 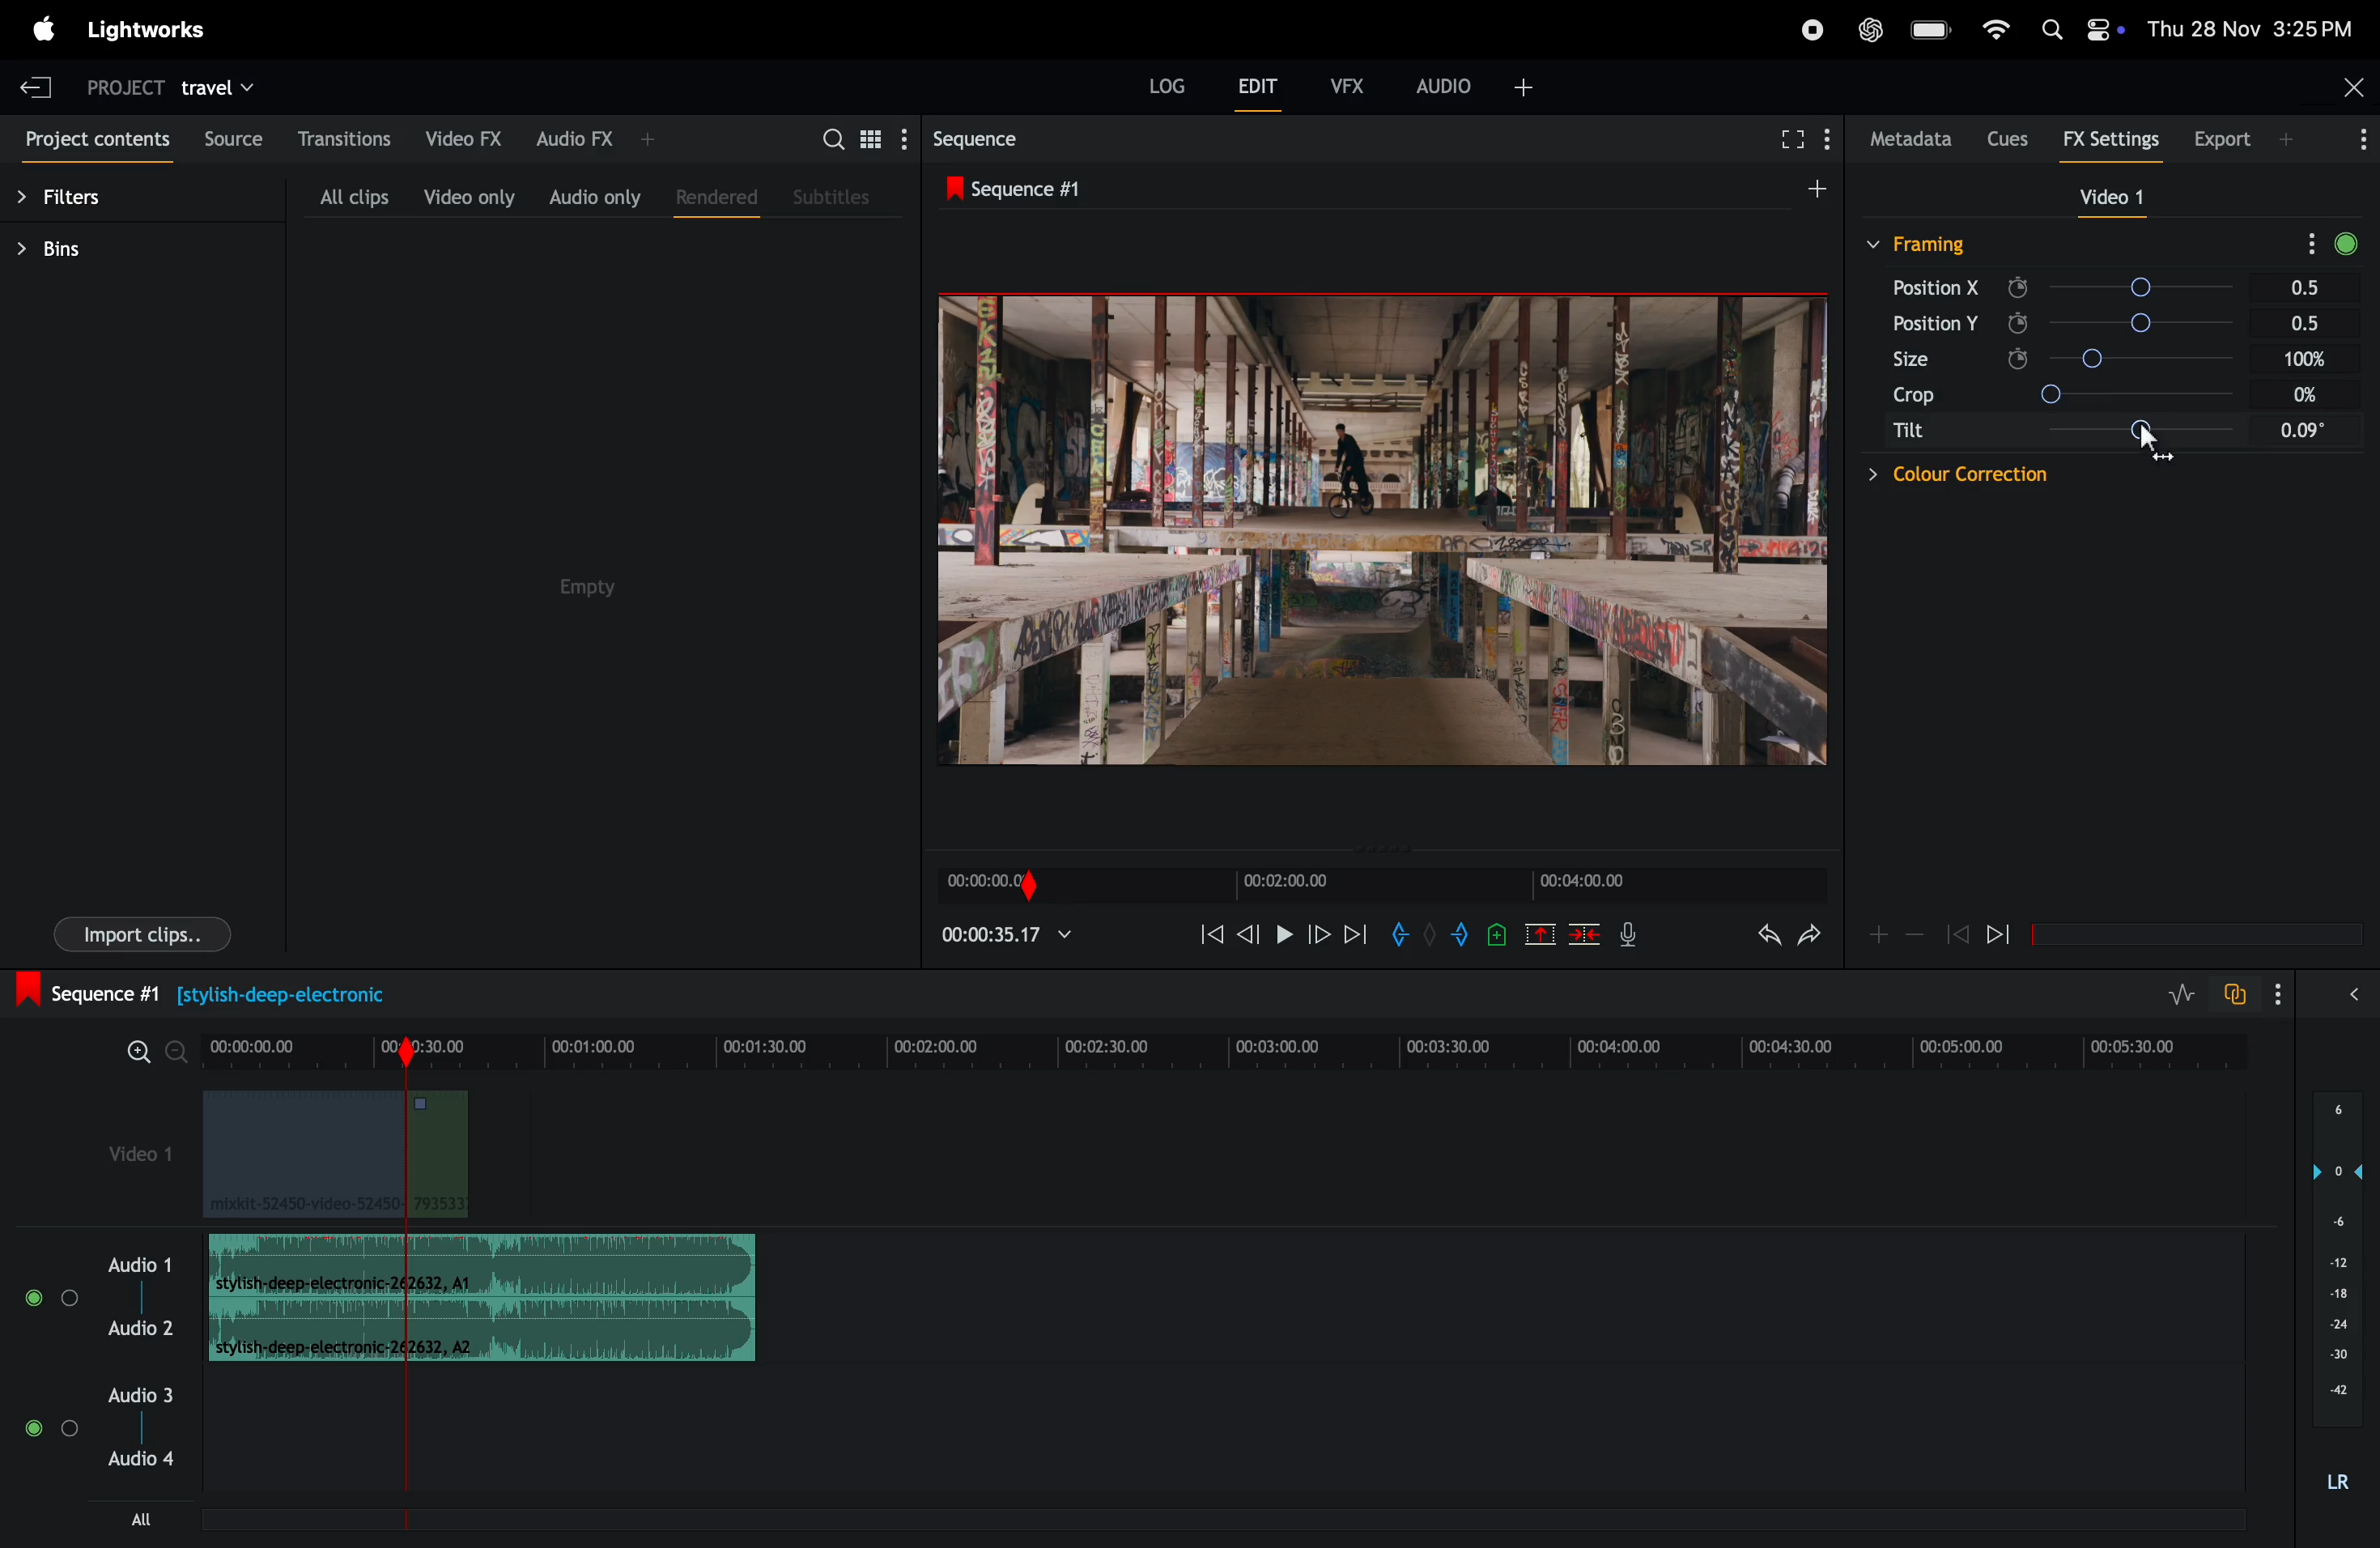 What do you see at coordinates (2193, 397) in the screenshot?
I see `Size slider: 100%` at bounding box center [2193, 397].